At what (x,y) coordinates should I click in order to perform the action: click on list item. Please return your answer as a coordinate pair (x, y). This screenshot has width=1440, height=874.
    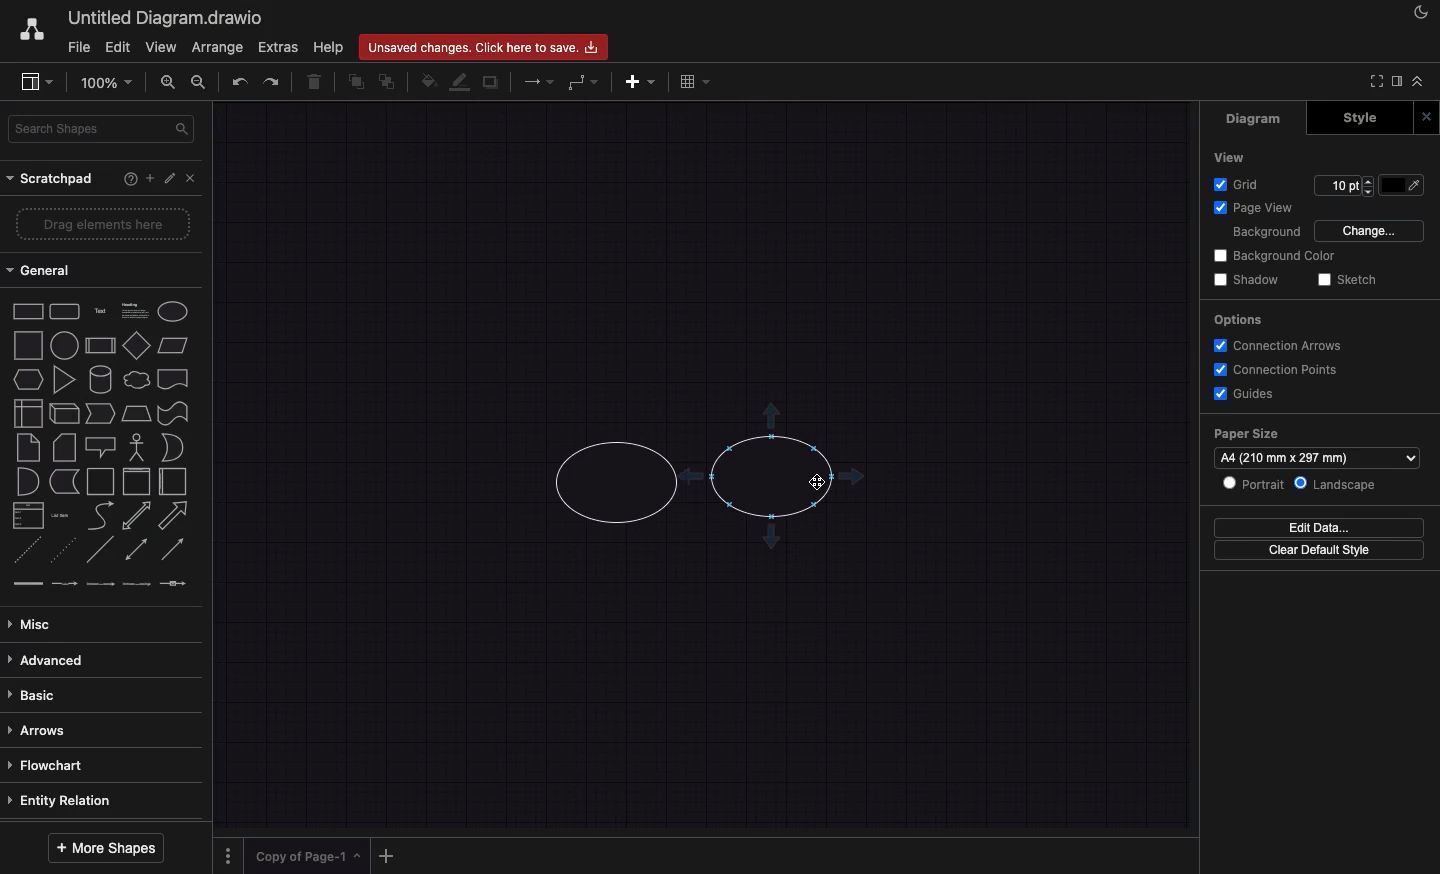
    Looking at the image, I should click on (60, 516).